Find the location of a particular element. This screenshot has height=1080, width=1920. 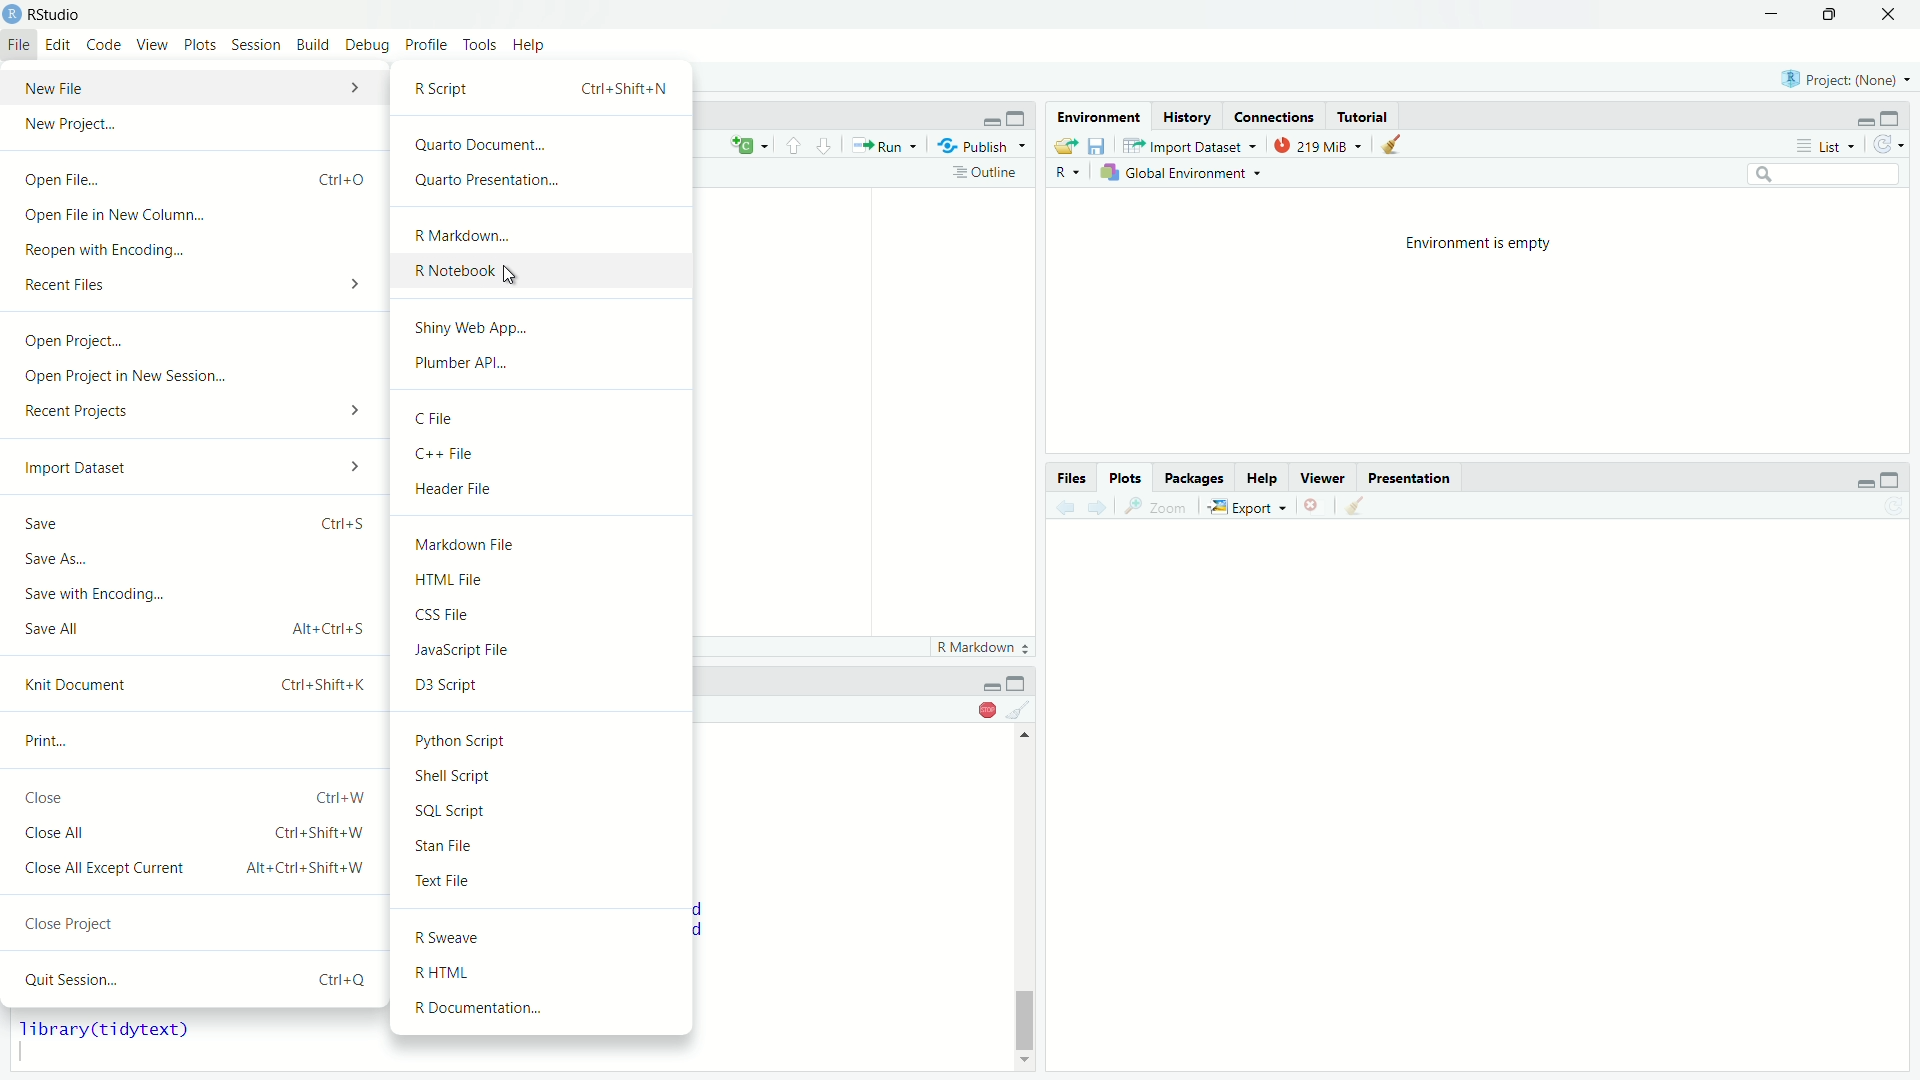

CSS File is located at coordinates (546, 611).